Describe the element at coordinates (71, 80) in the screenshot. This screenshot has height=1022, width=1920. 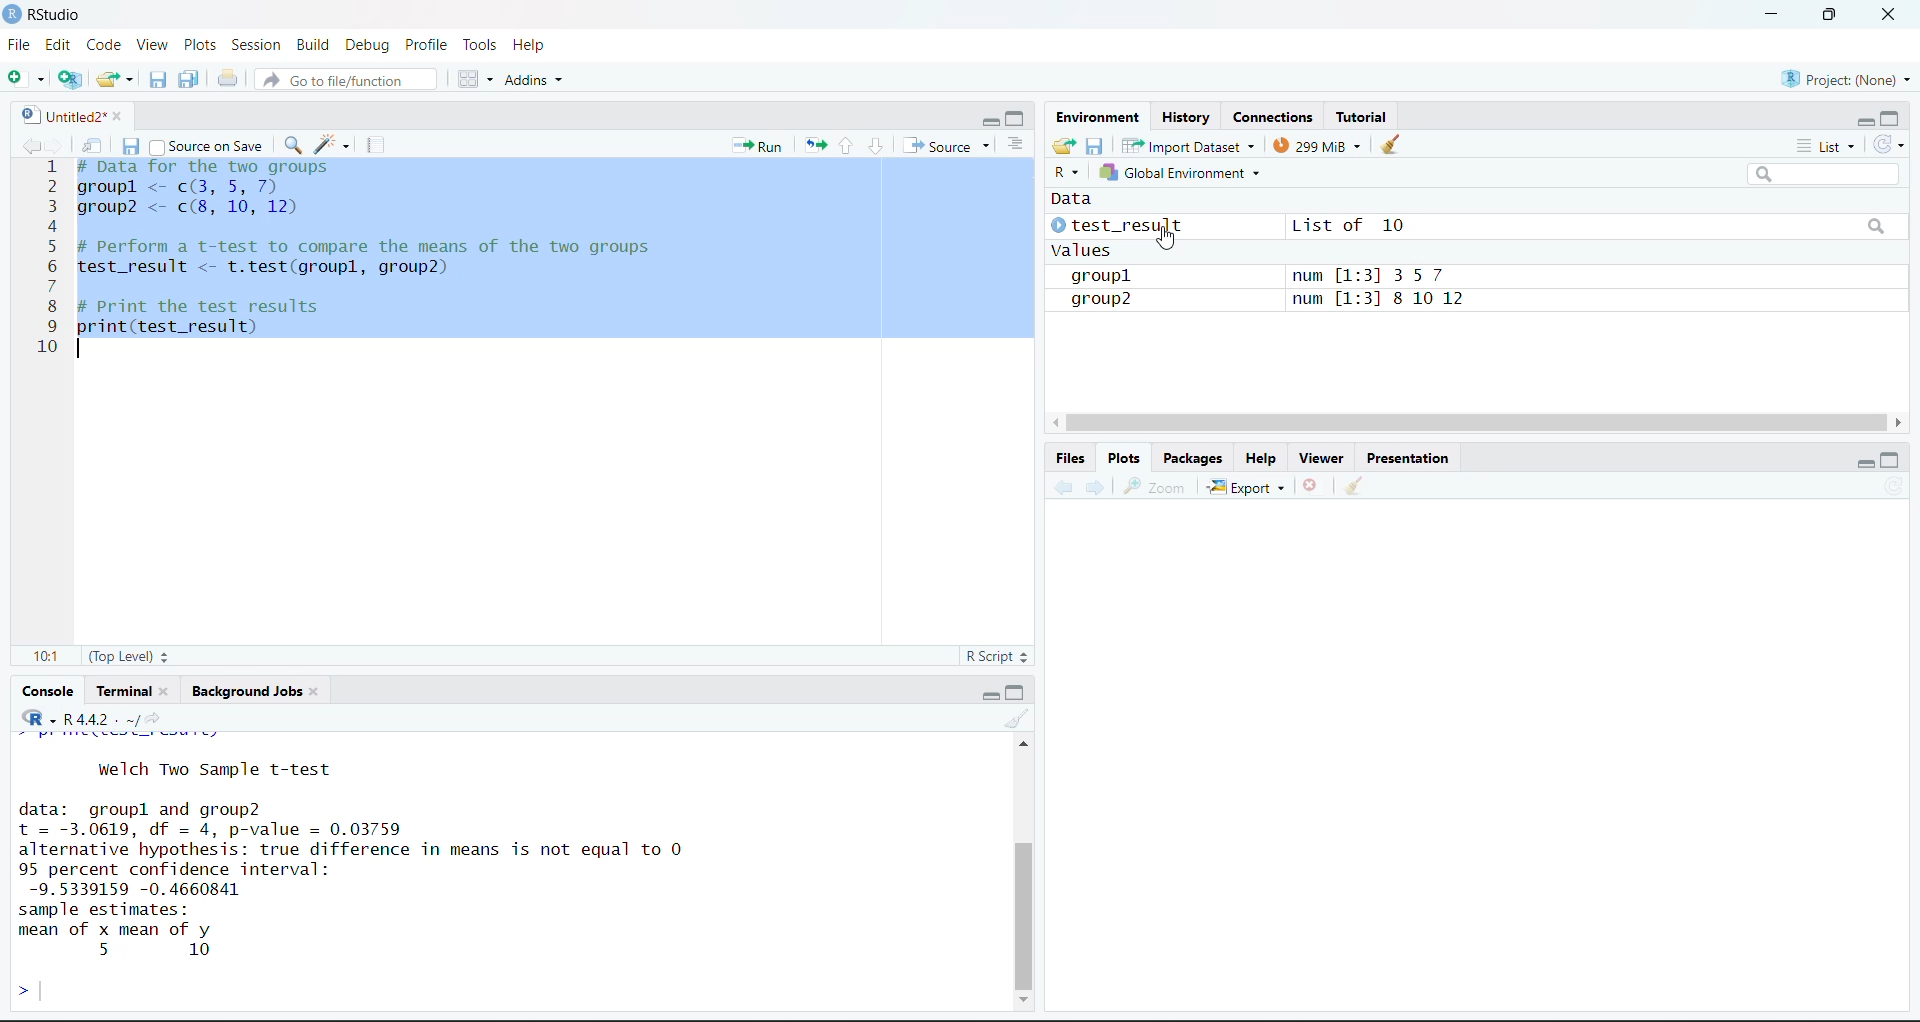
I see `create a project` at that location.